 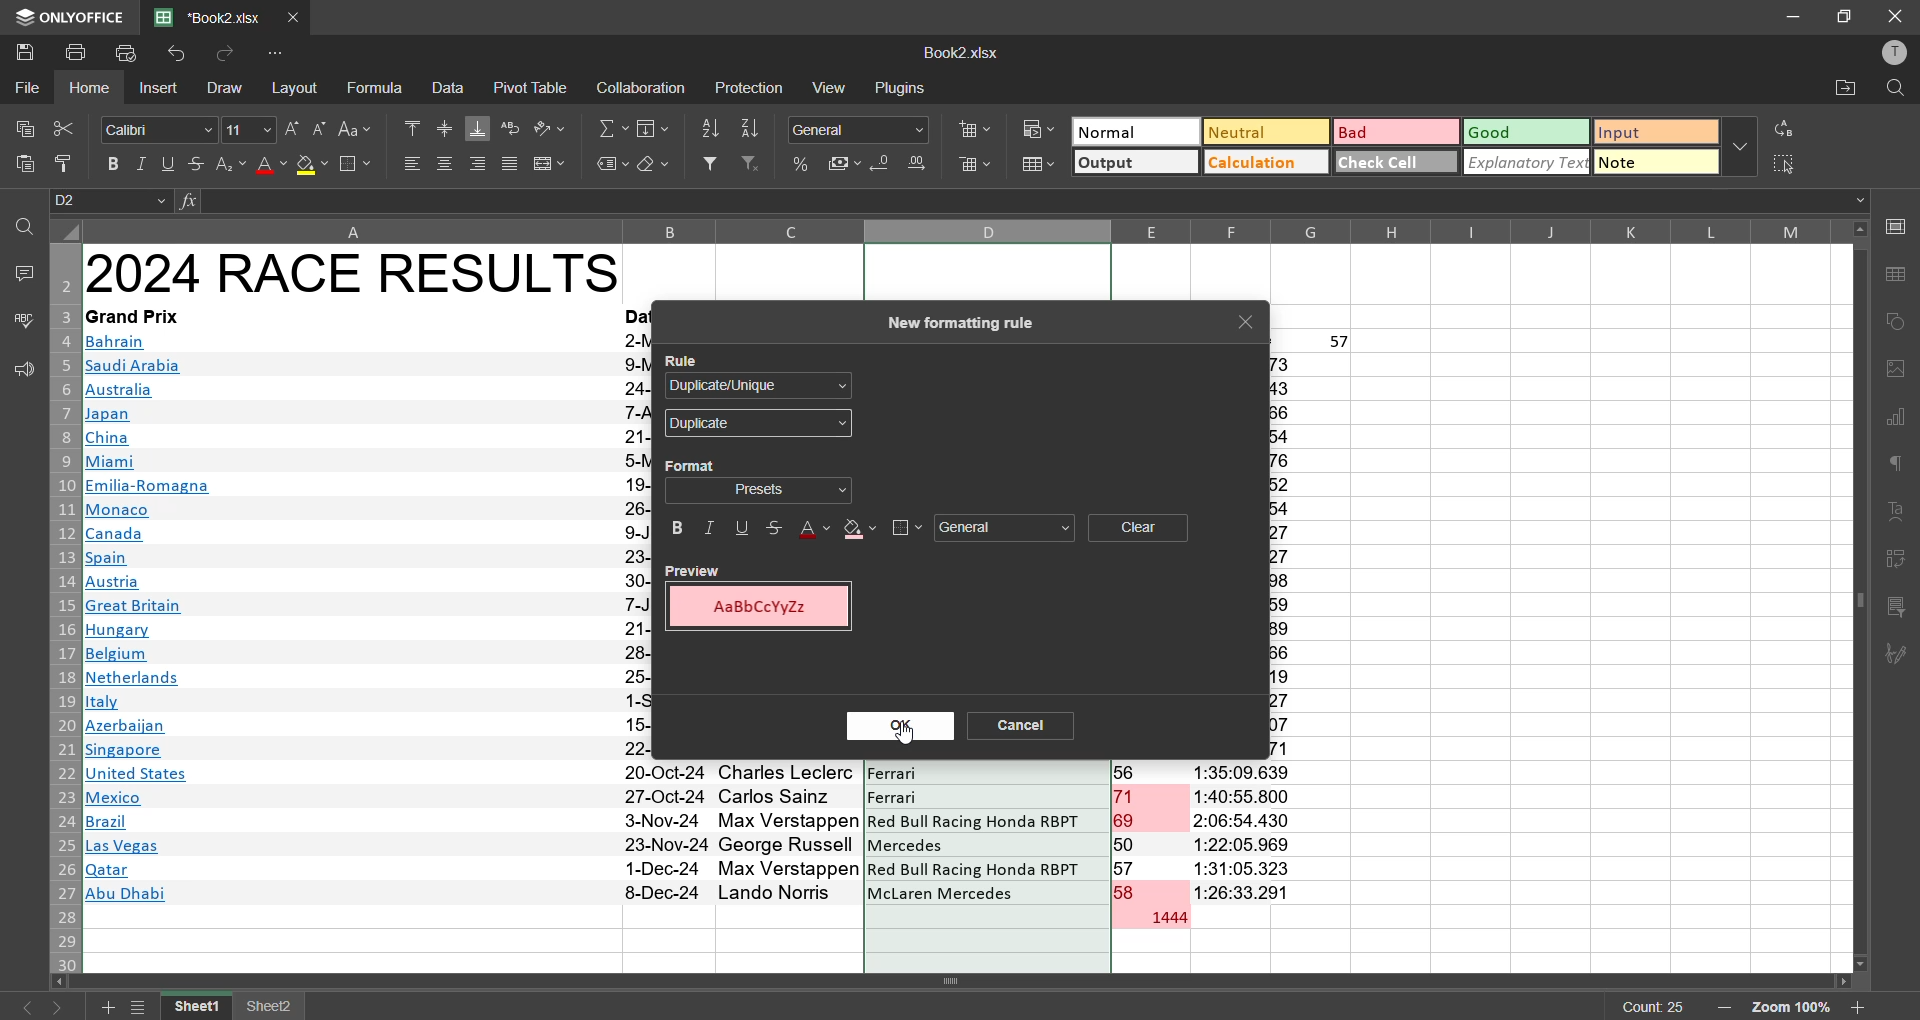 I want to click on wrap text, so click(x=511, y=129).